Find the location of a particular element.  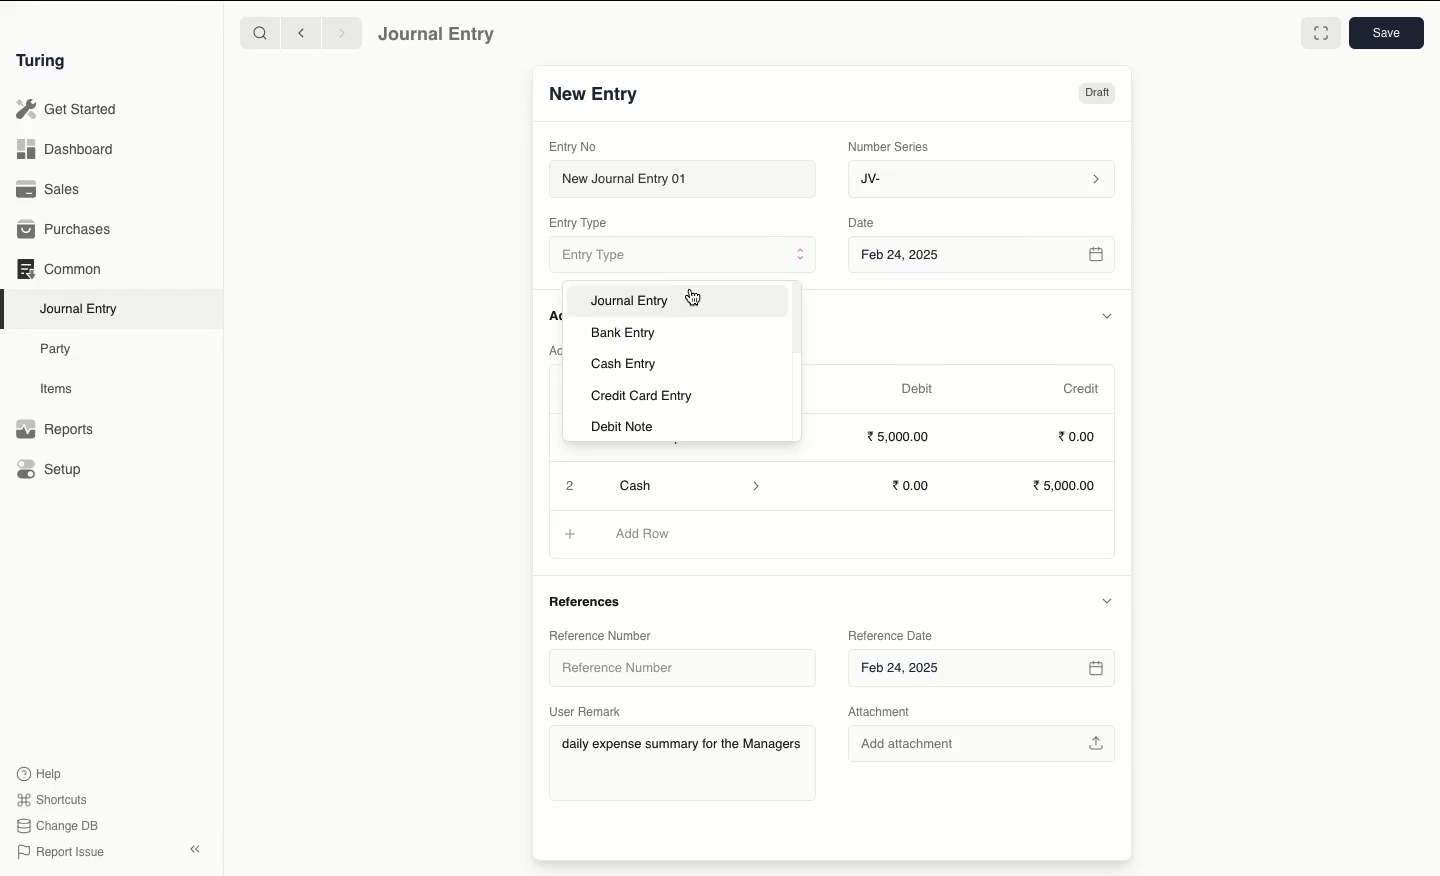

Add attachment is located at coordinates (983, 740).